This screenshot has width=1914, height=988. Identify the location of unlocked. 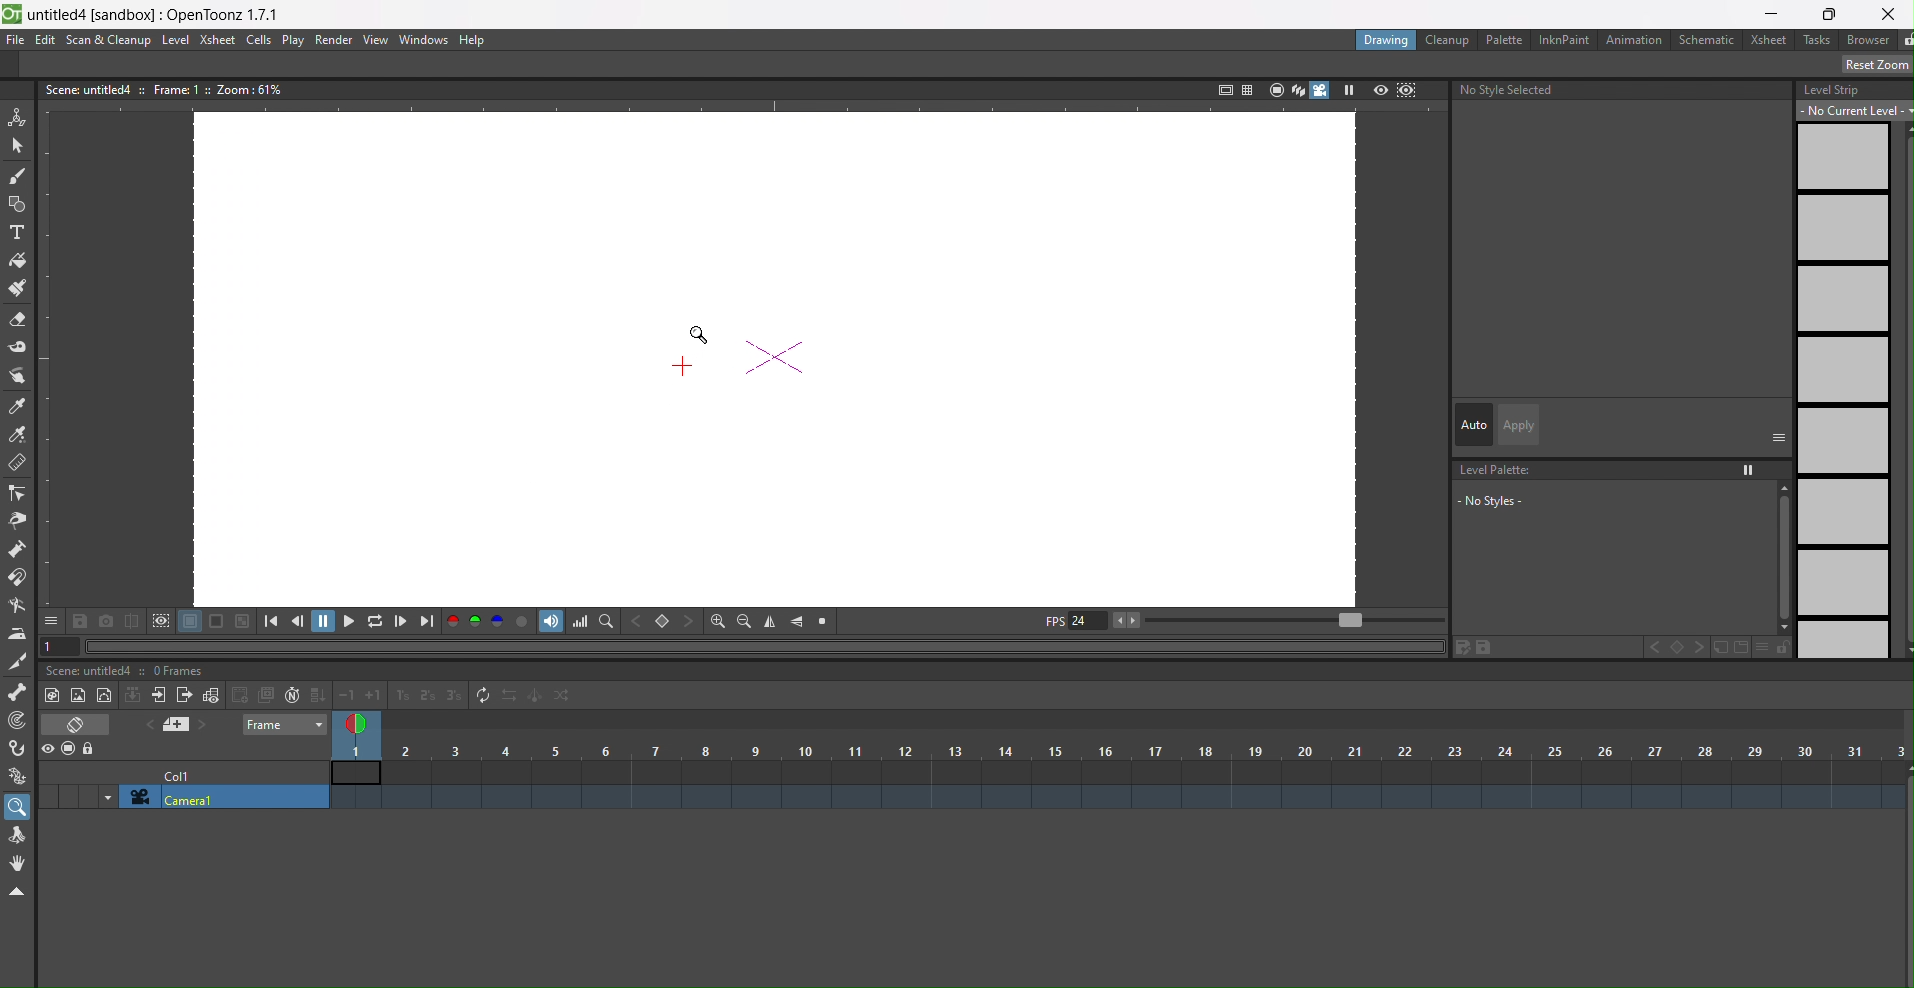
(1902, 40).